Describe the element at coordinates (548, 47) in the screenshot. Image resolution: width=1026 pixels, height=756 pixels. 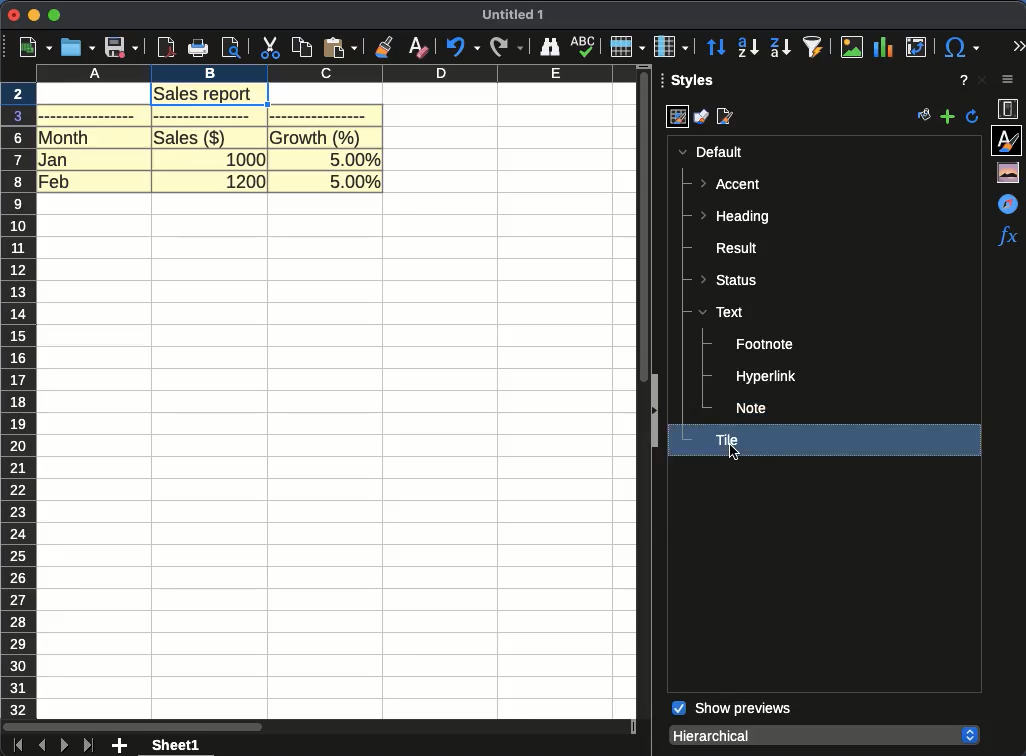
I see `finder` at that location.